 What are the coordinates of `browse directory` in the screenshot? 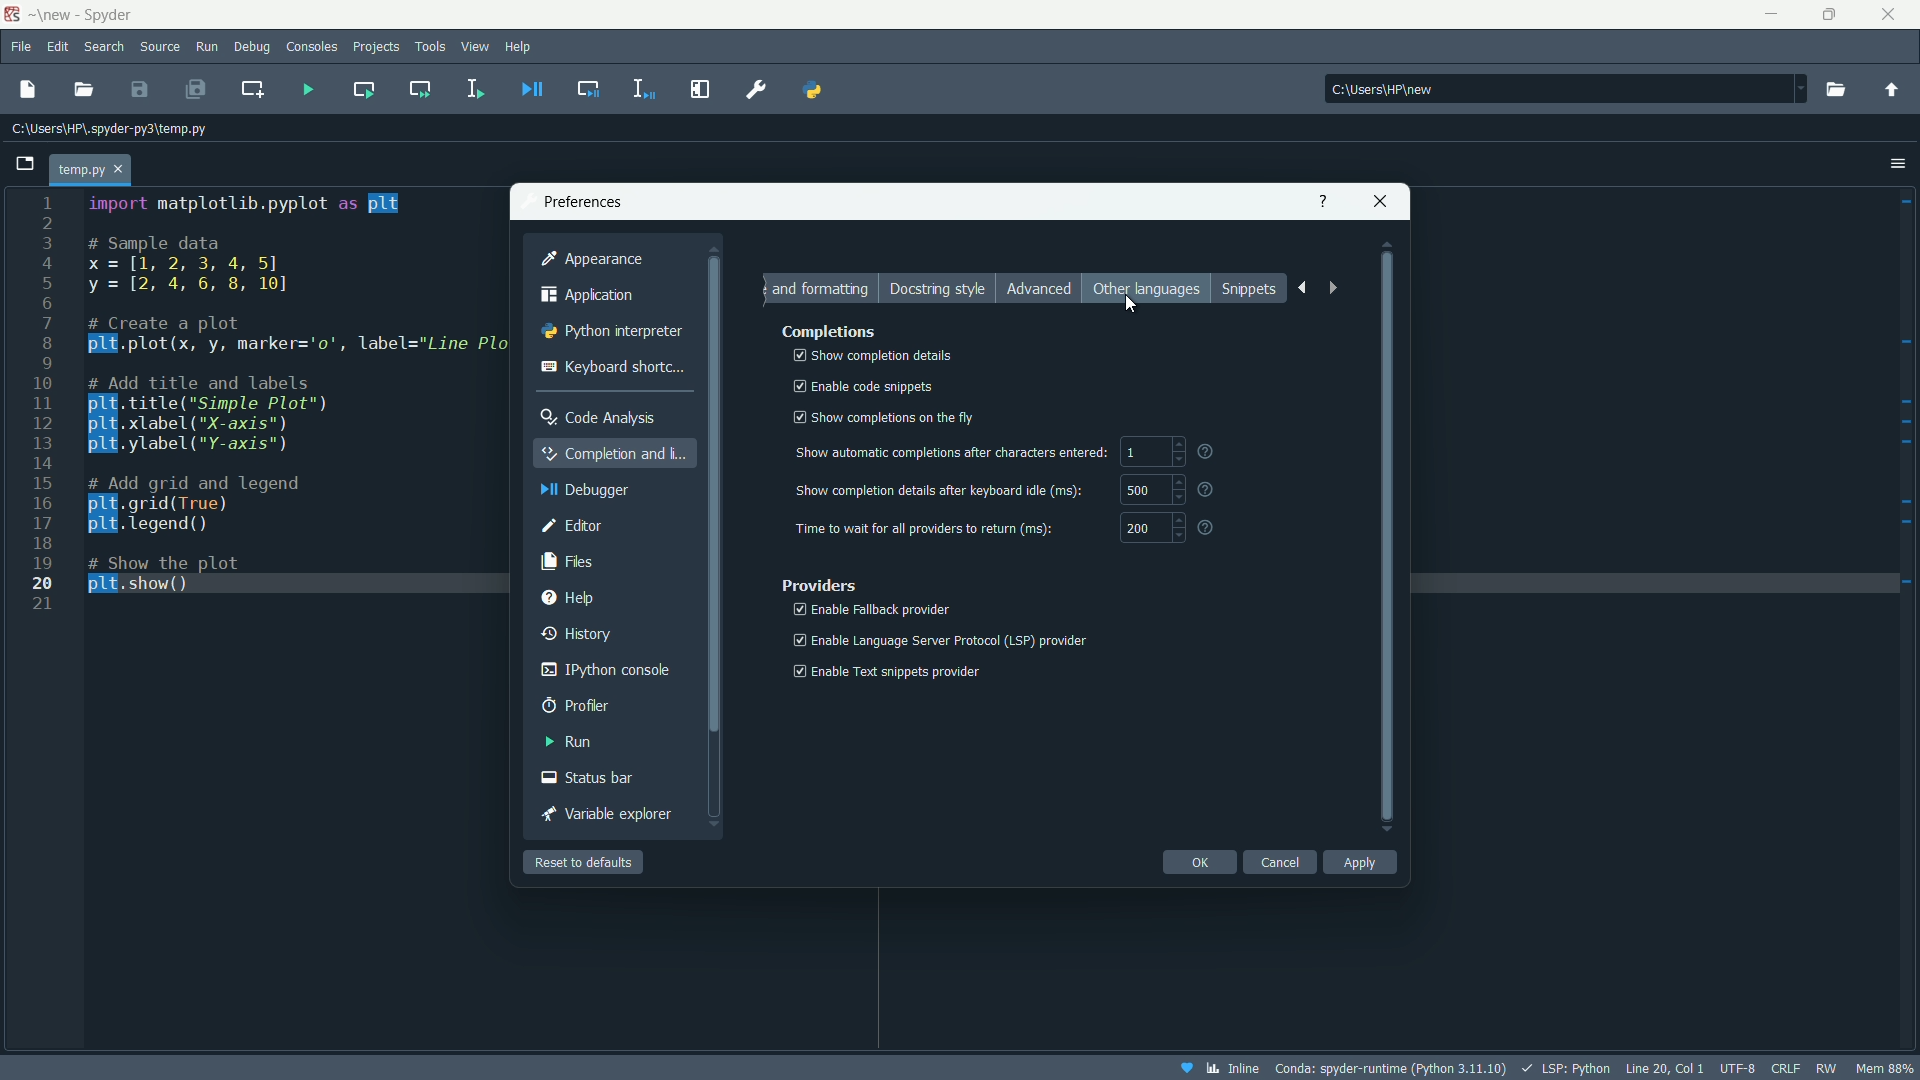 It's located at (1835, 89).